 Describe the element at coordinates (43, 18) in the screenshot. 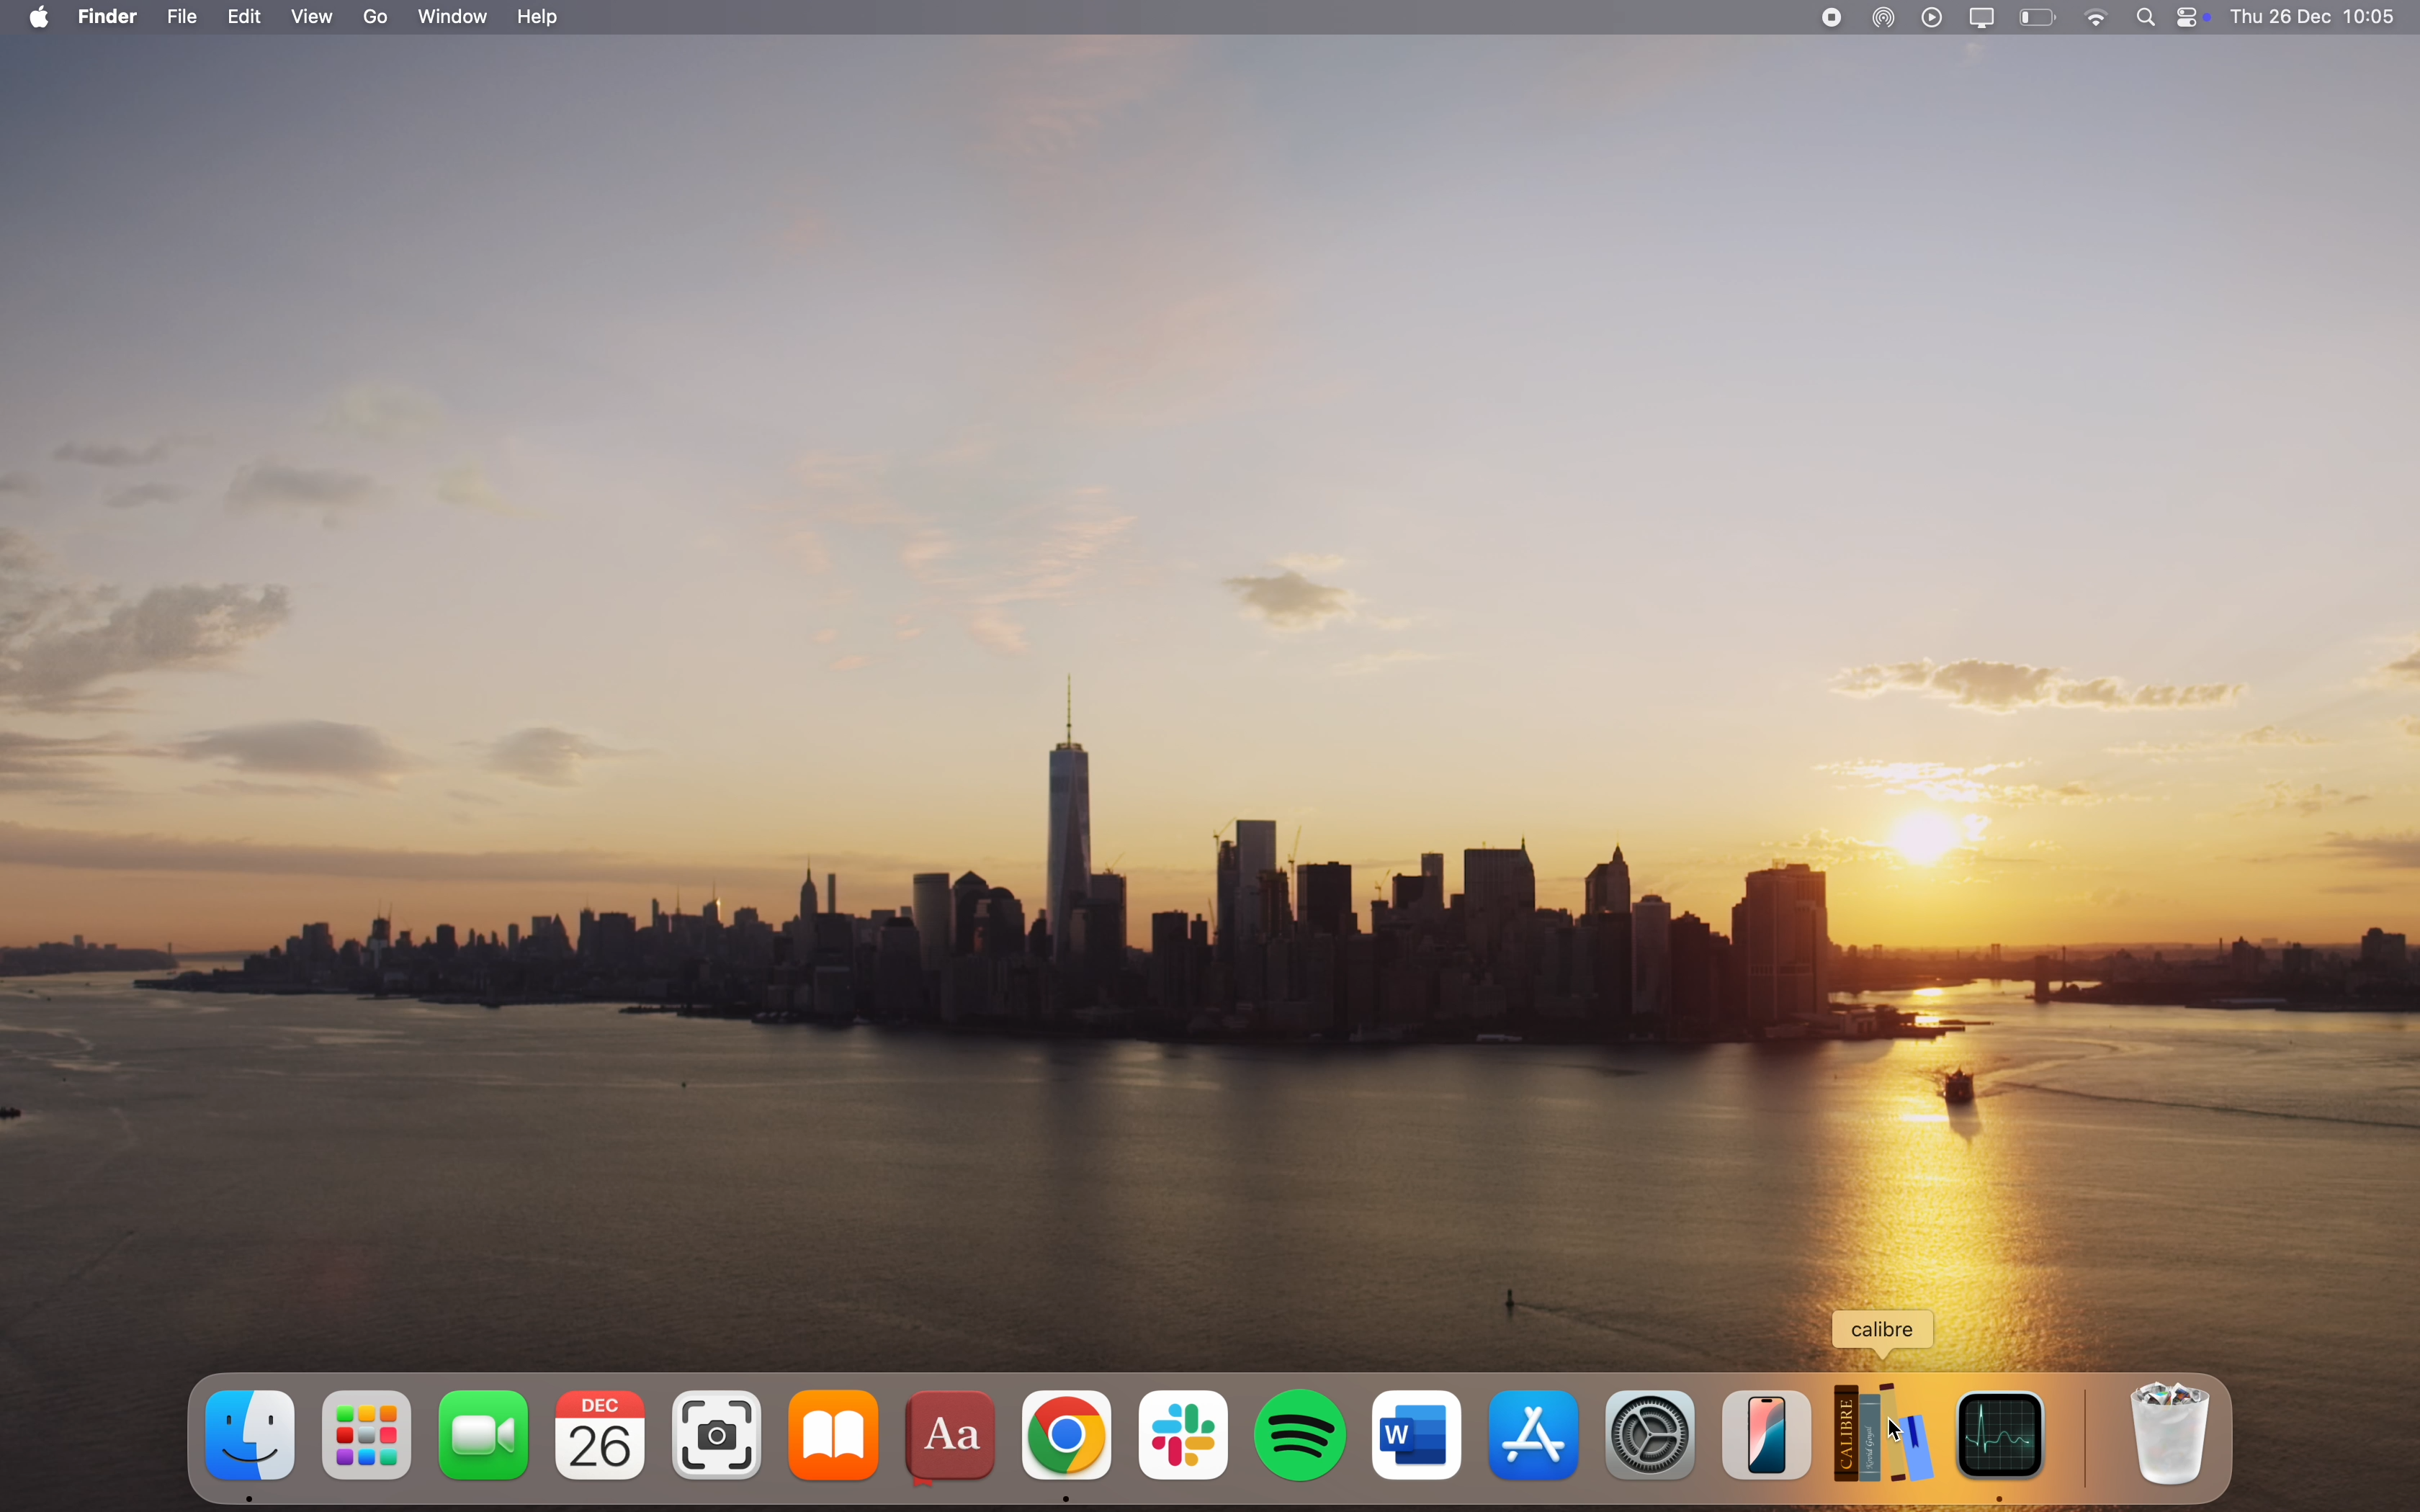

I see `Apple icon` at that location.